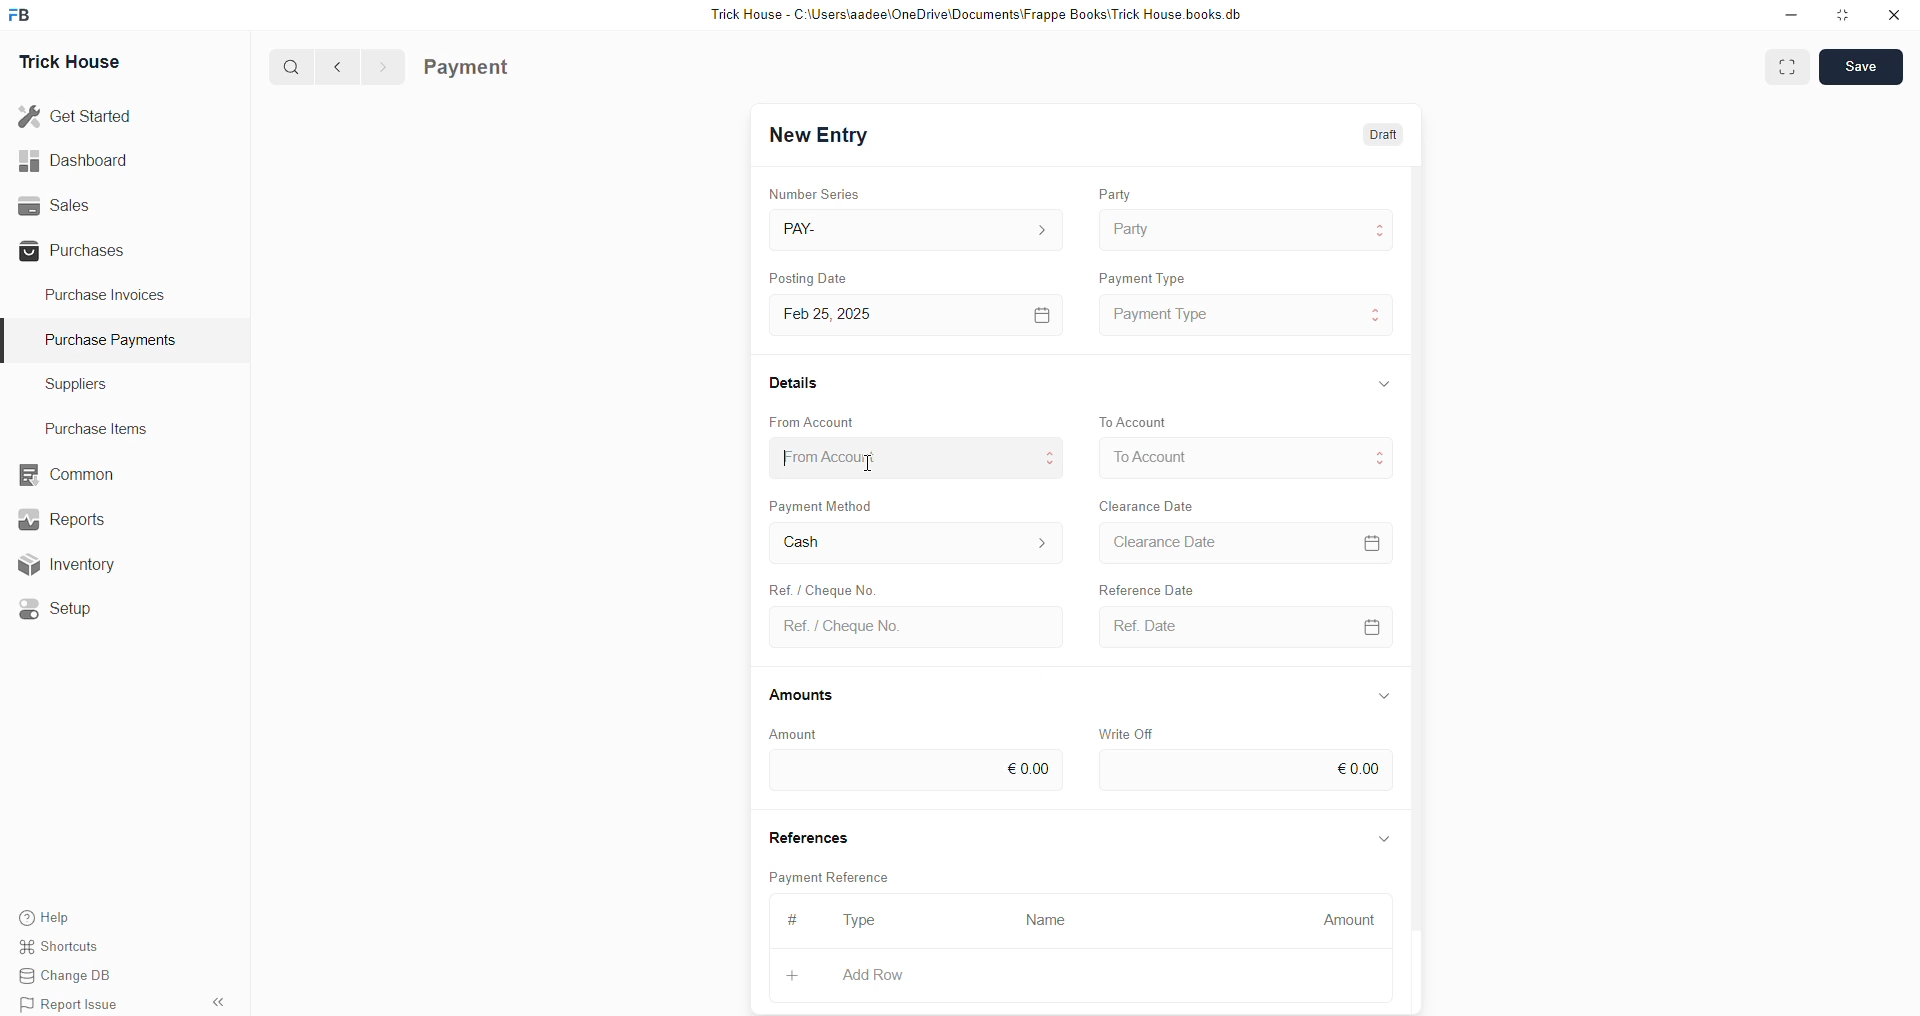  What do you see at coordinates (70, 475) in the screenshot?
I see `common` at bounding box center [70, 475].